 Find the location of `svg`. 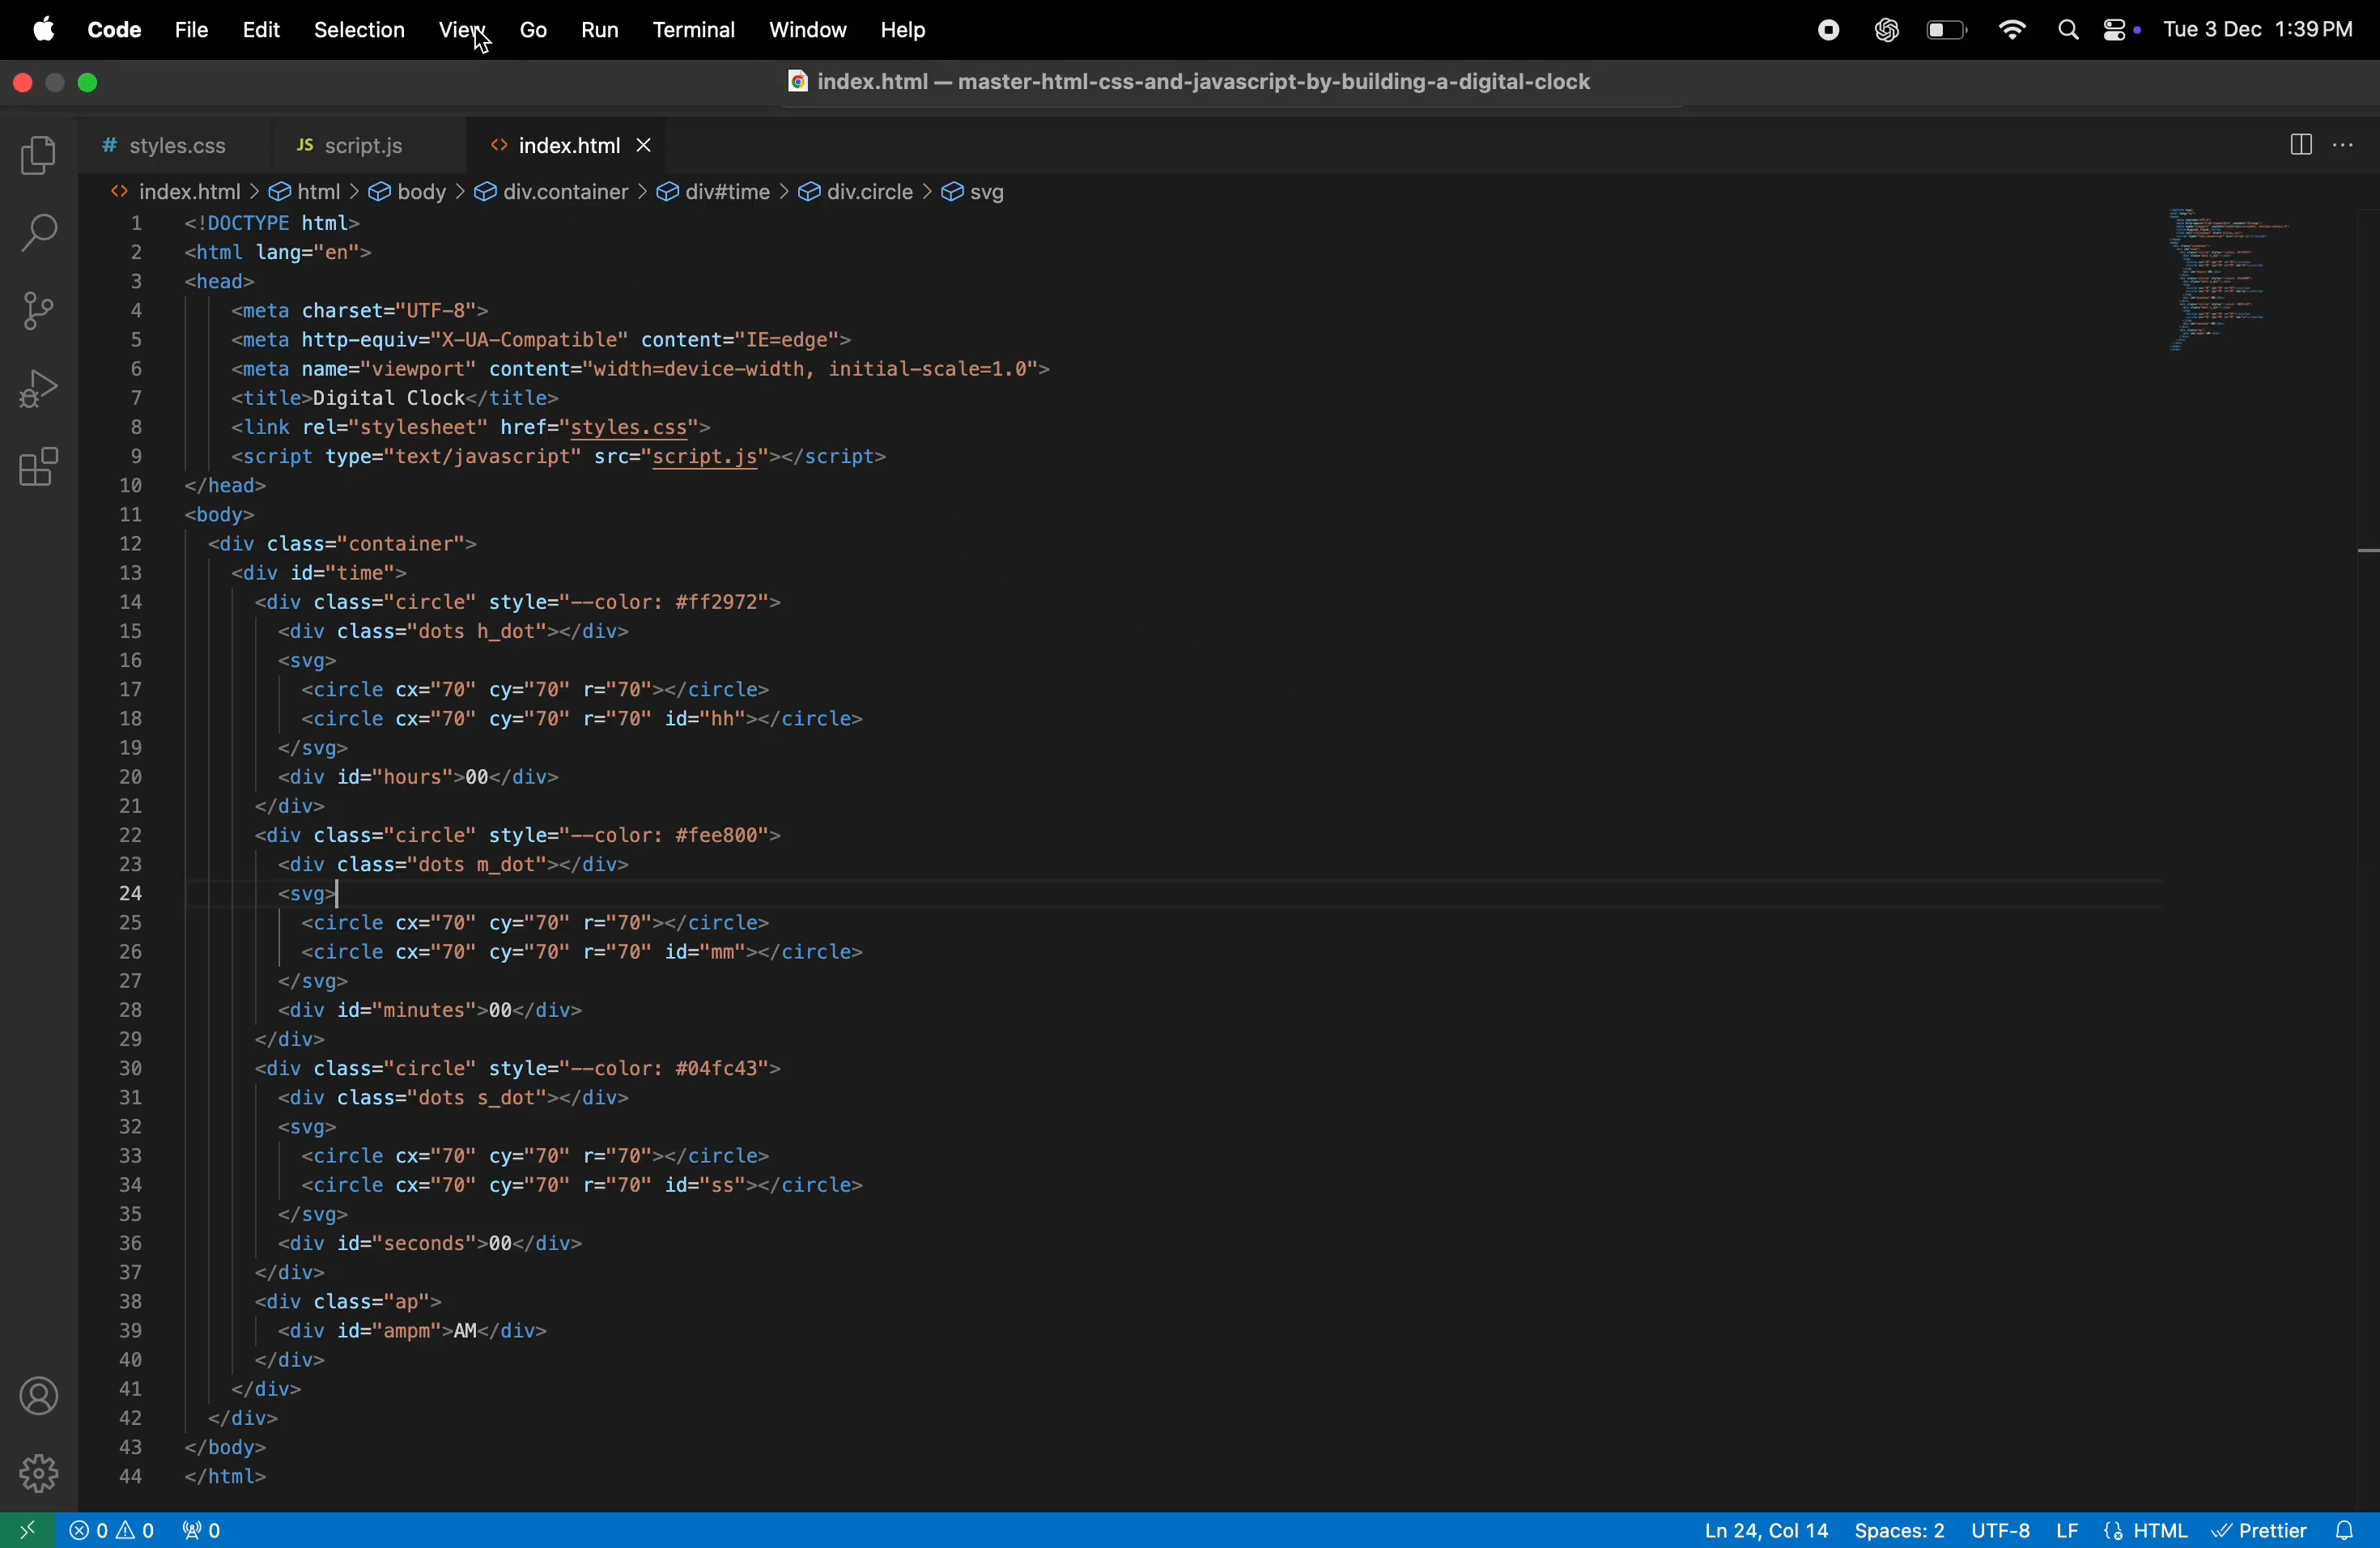

svg is located at coordinates (989, 189).